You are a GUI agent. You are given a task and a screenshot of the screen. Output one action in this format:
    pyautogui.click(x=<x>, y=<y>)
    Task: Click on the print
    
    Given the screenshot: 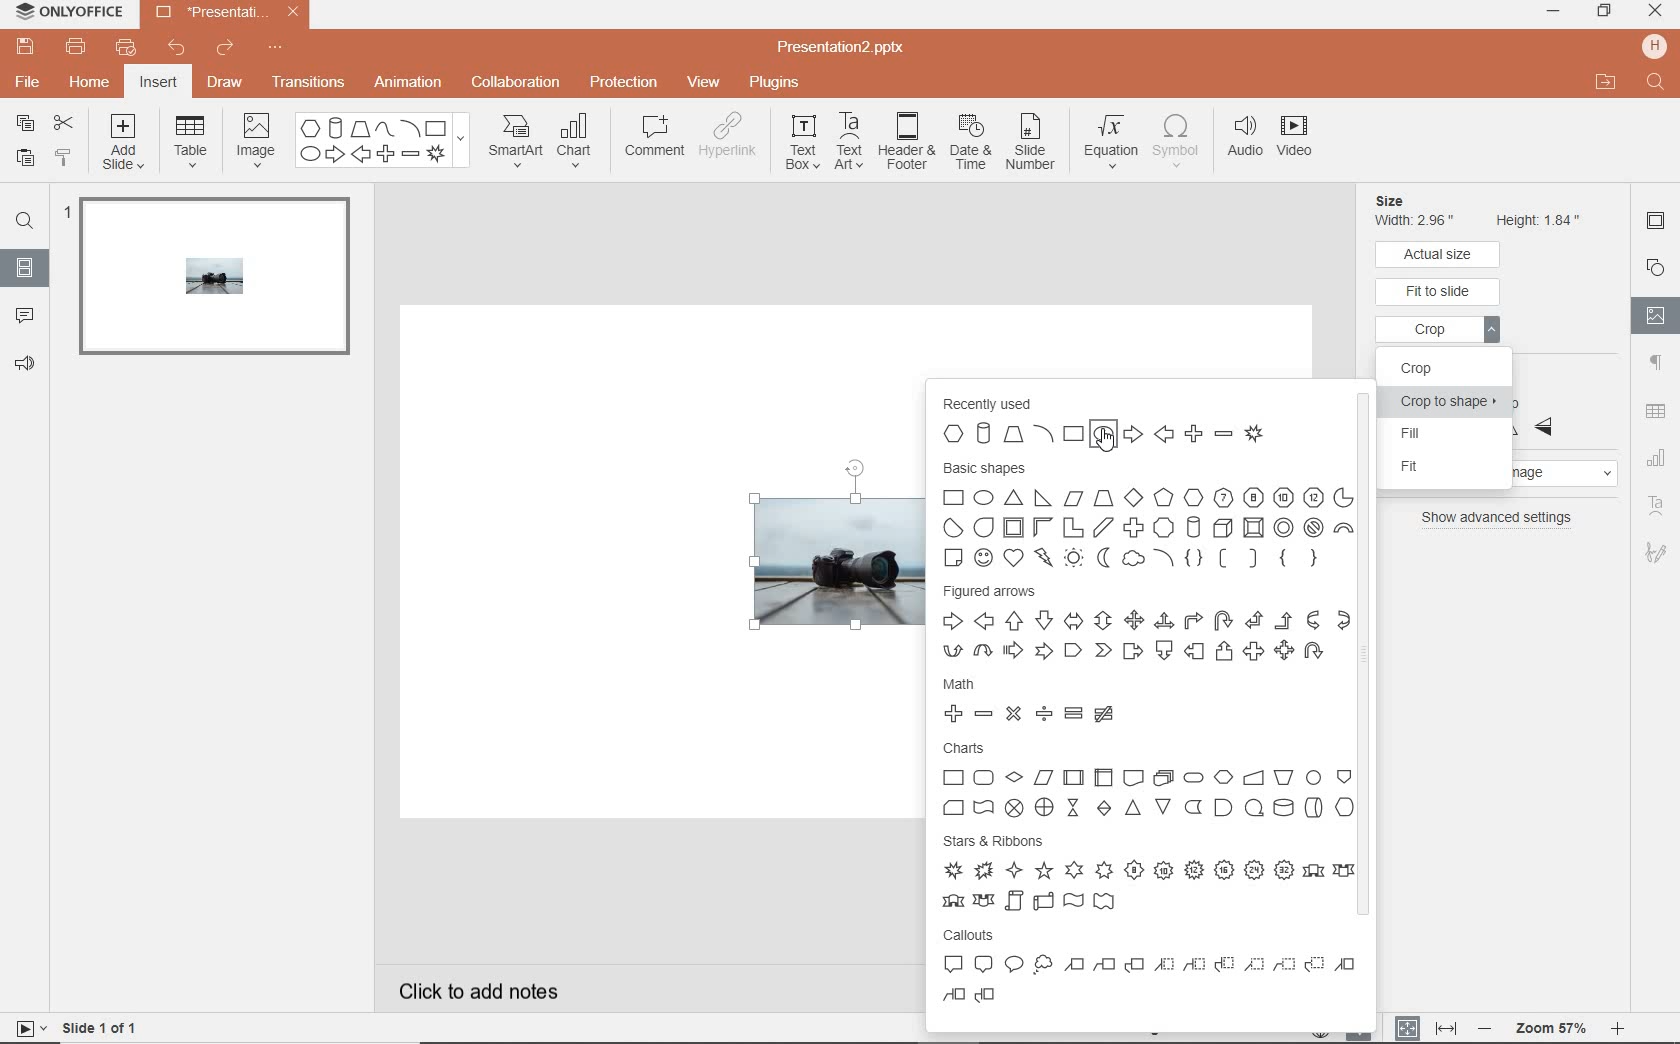 What is the action you would take?
    pyautogui.click(x=77, y=47)
    